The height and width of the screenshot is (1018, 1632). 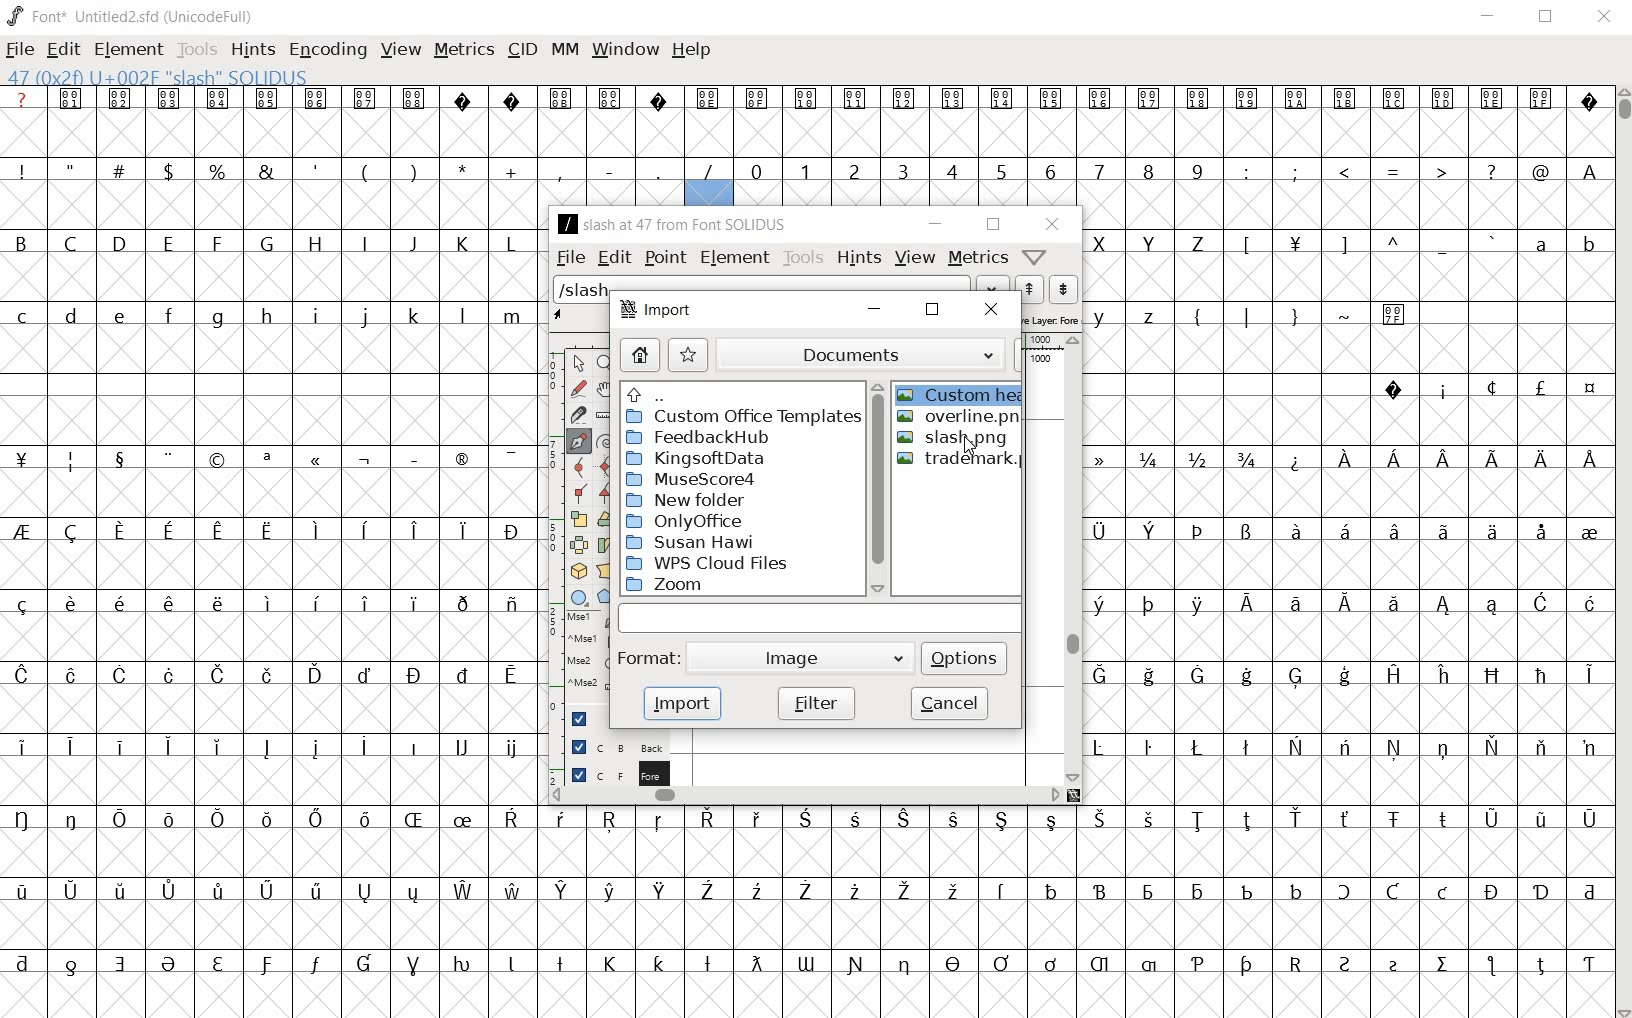 What do you see at coordinates (604, 572) in the screenshot?
I see `perform a perspective transformation on the selection` at bounding box center [604, 572].